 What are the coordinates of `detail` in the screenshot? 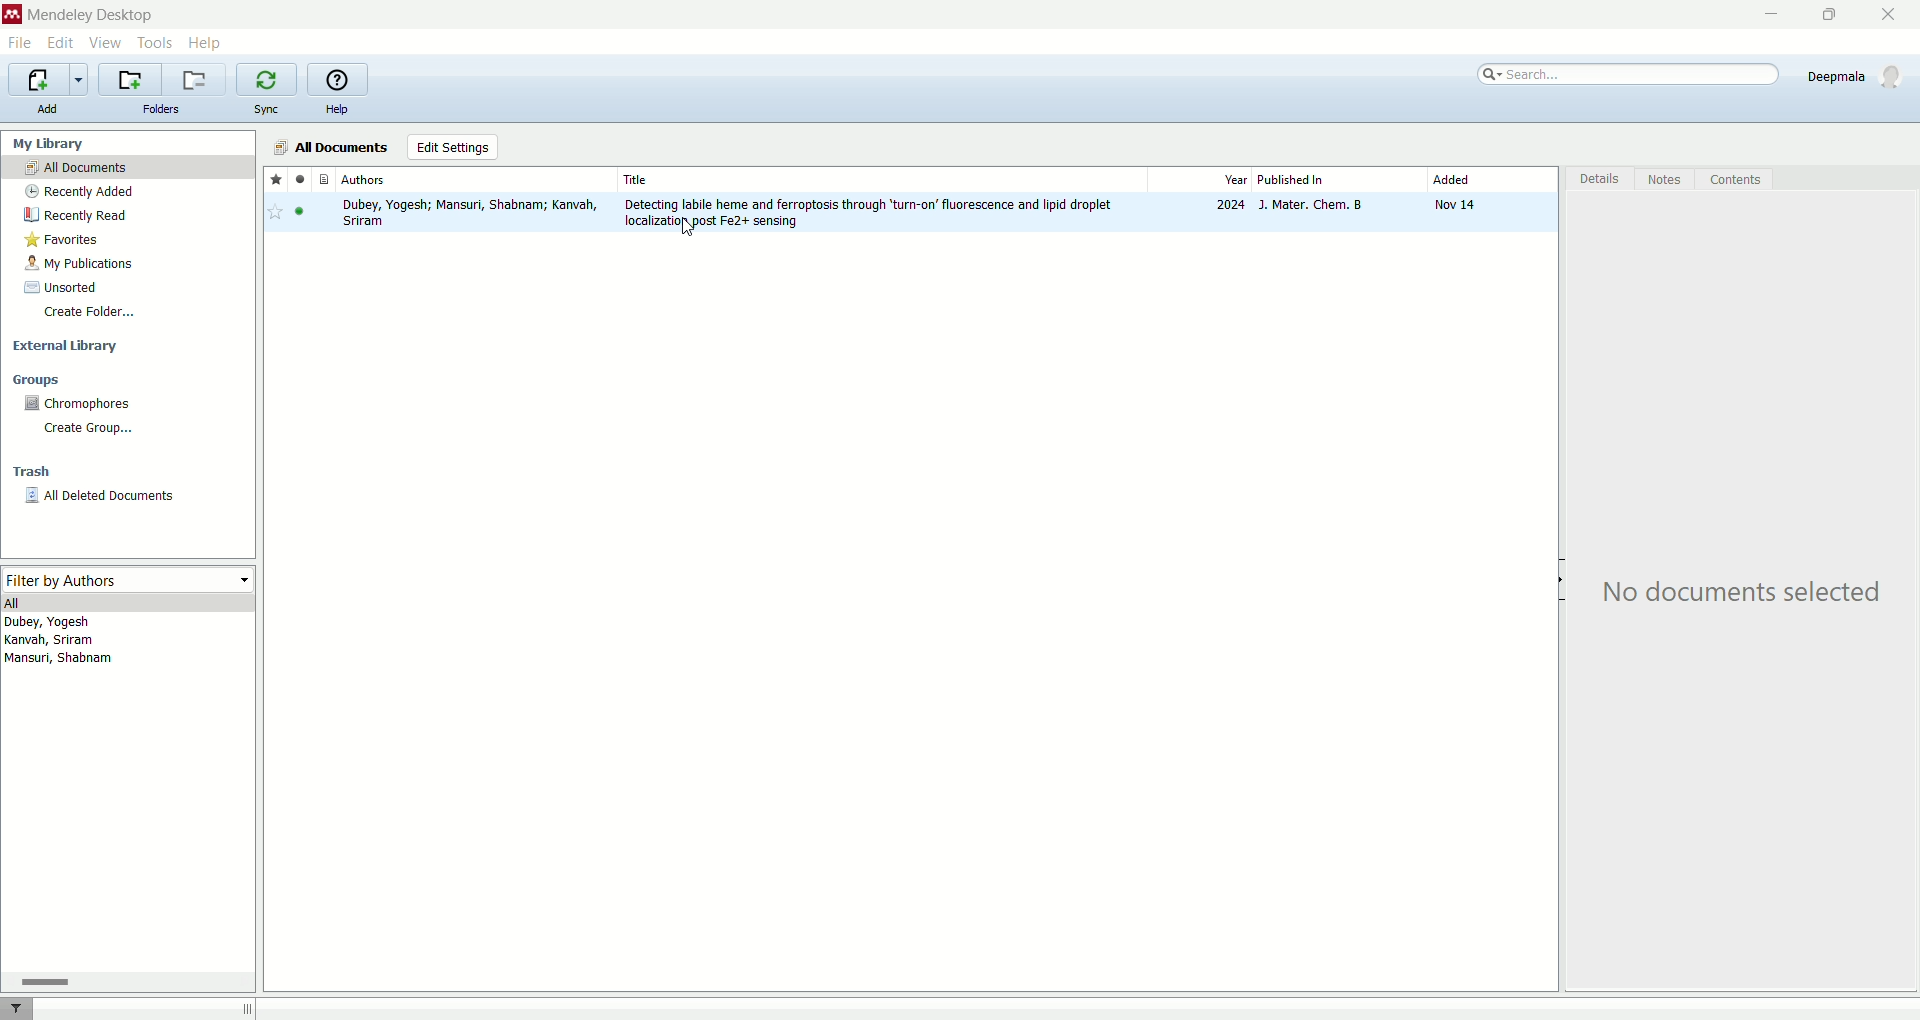 It's located at (1597, 180).